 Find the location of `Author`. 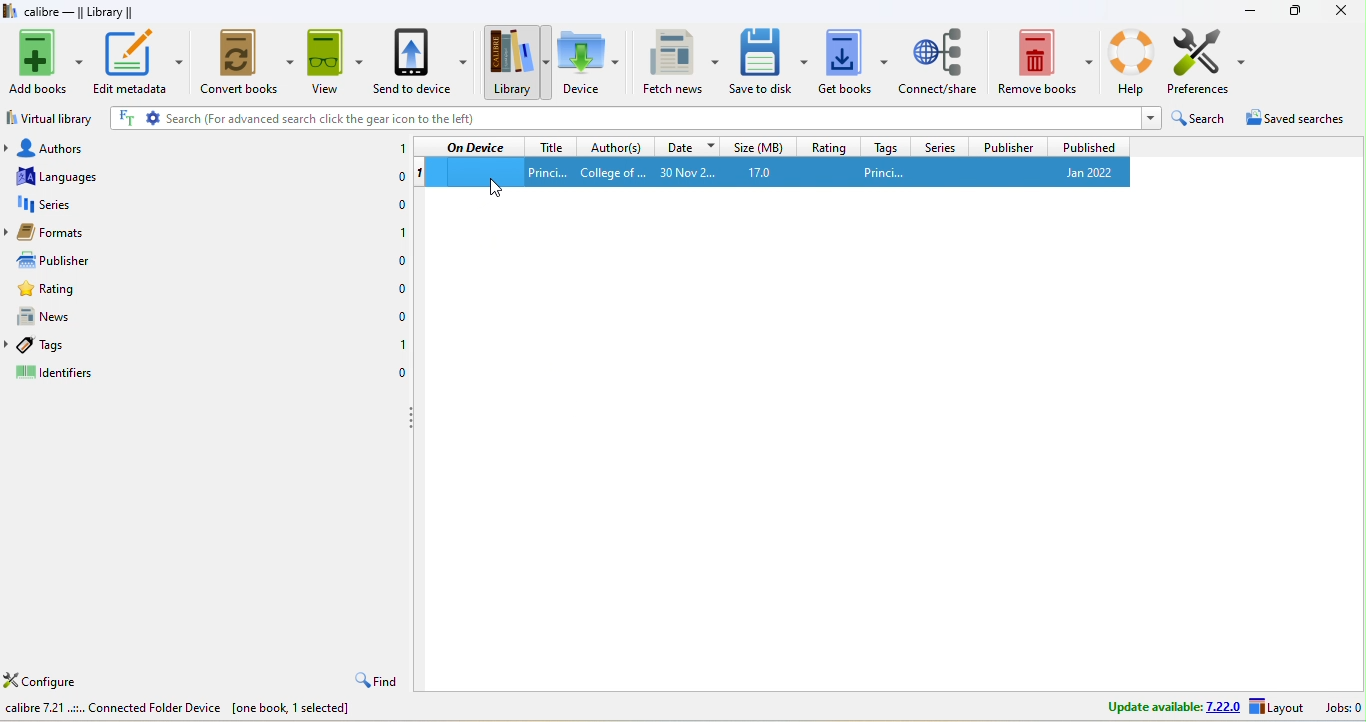

Author is located at coordinates (612, 172).